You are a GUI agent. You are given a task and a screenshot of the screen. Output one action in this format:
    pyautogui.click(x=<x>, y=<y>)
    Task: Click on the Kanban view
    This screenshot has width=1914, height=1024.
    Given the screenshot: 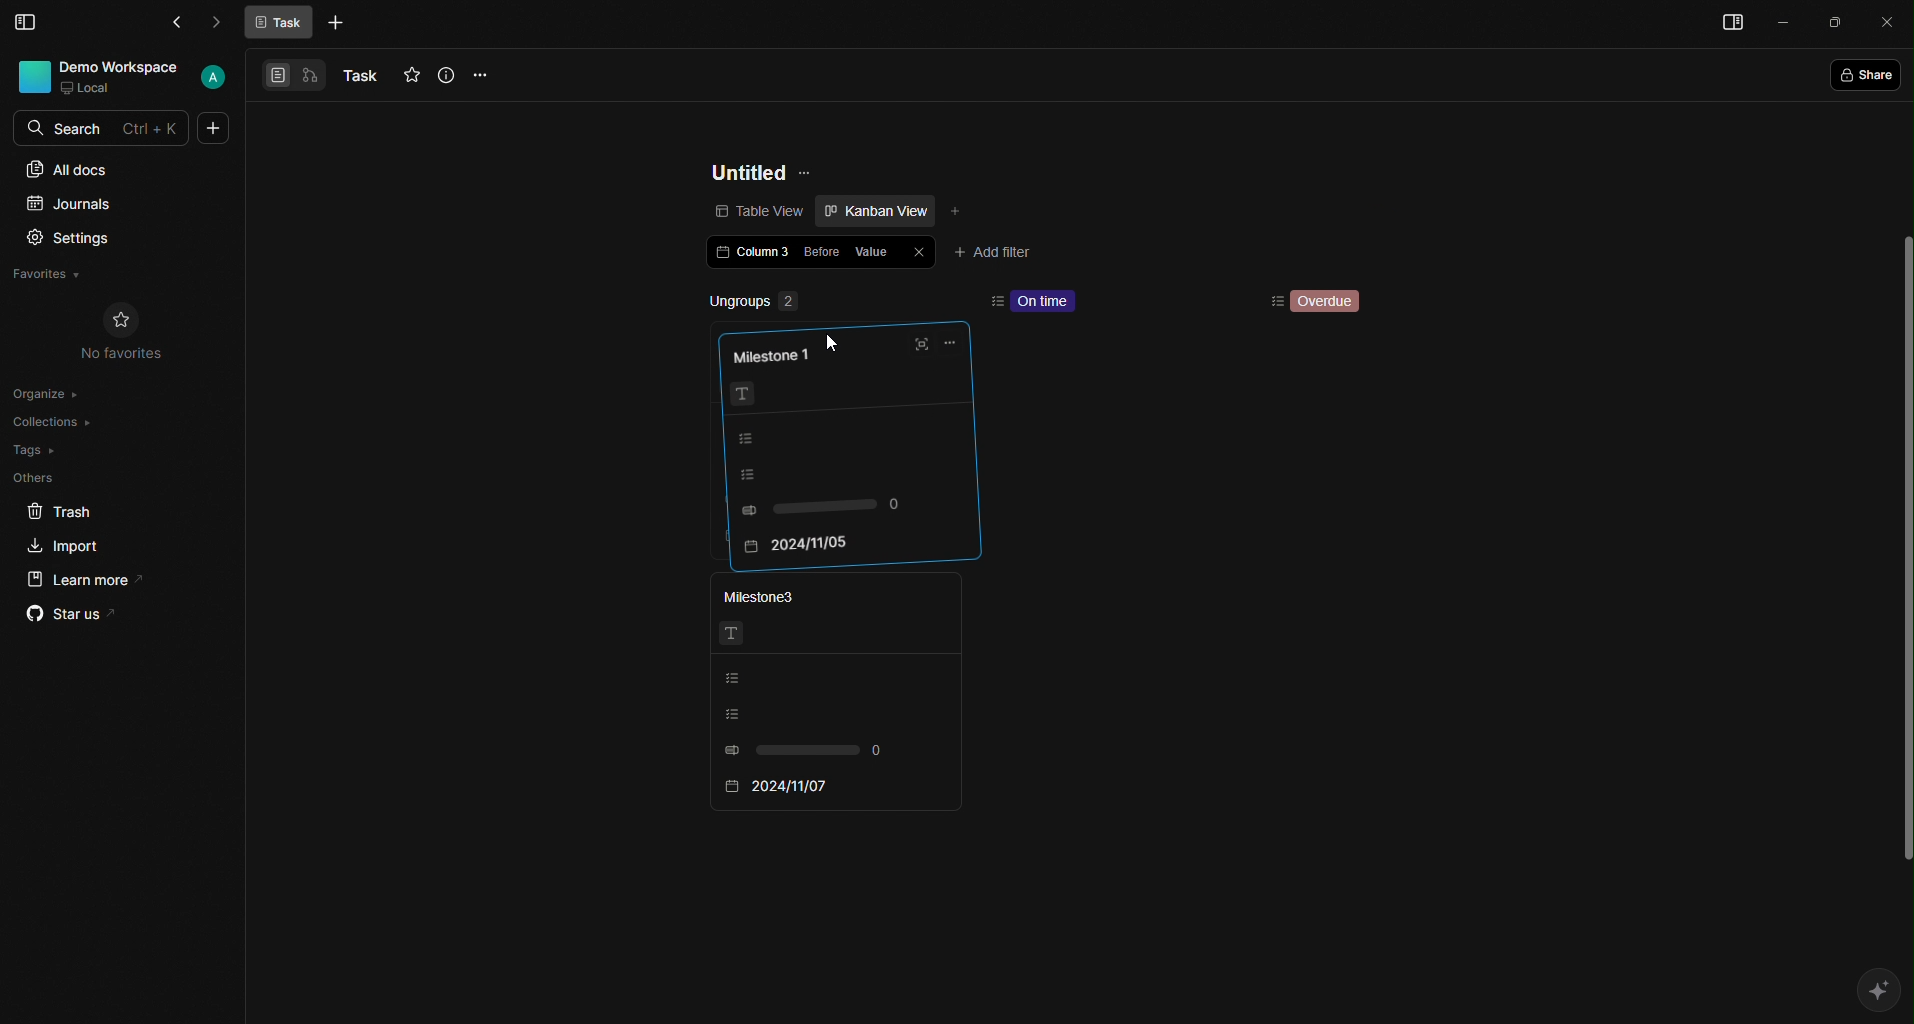 What is the action you would take?
    pyautogui.click(x=873, y=210)
    